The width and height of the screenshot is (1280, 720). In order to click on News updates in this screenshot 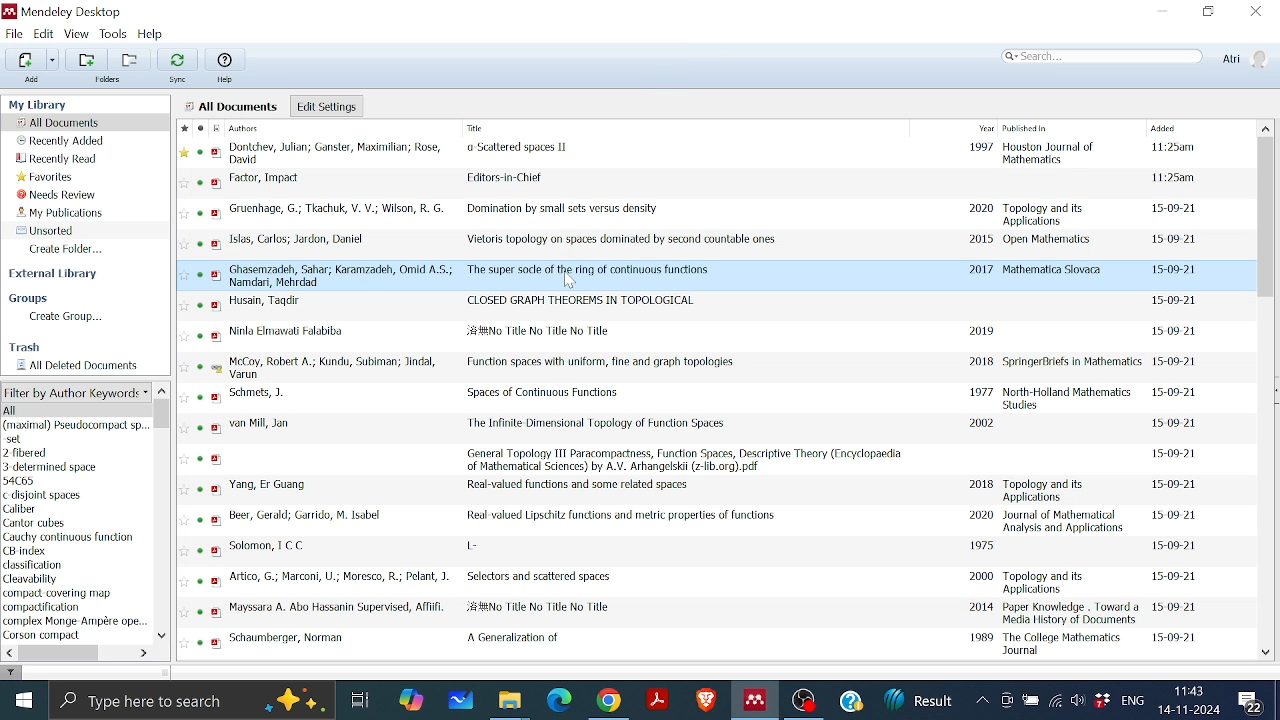, I will do `click(922, 699)`.